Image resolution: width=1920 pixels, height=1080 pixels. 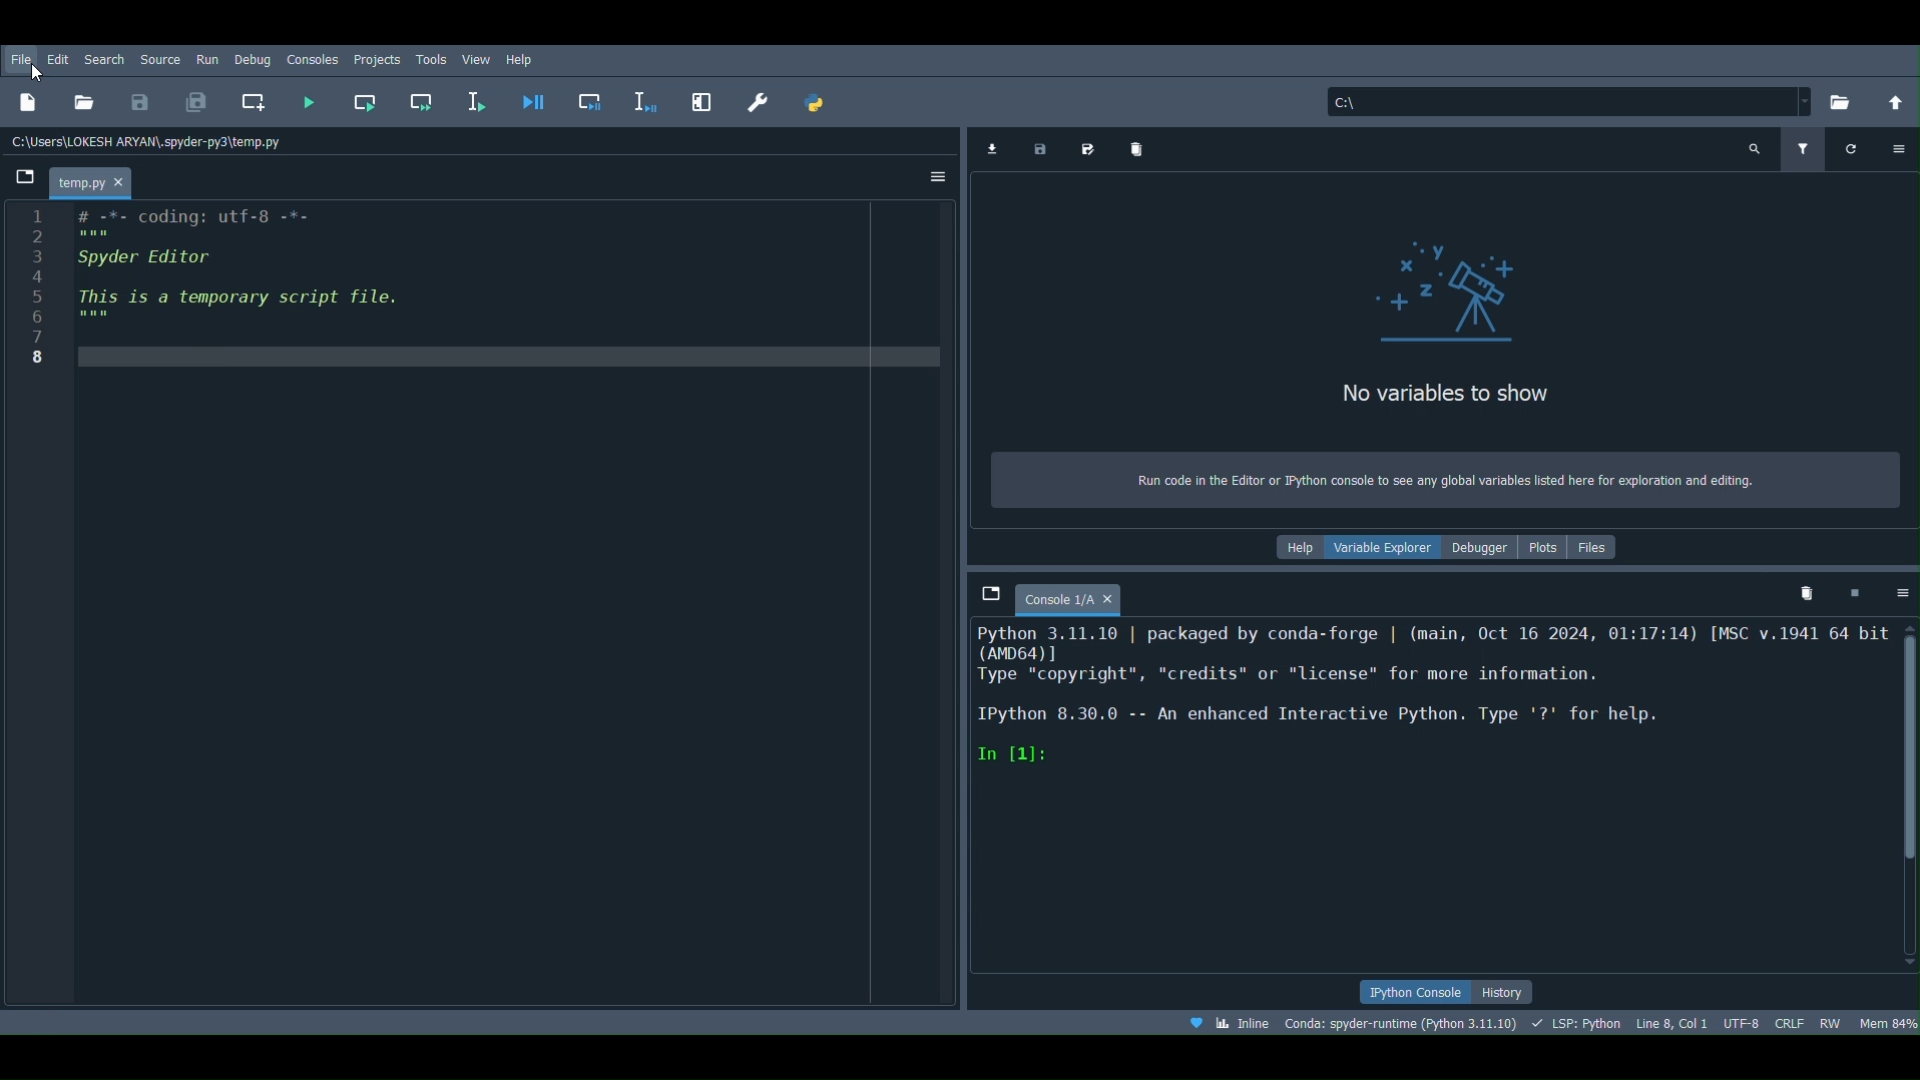 I want to click on Save data, so click(x=1040, y=148).